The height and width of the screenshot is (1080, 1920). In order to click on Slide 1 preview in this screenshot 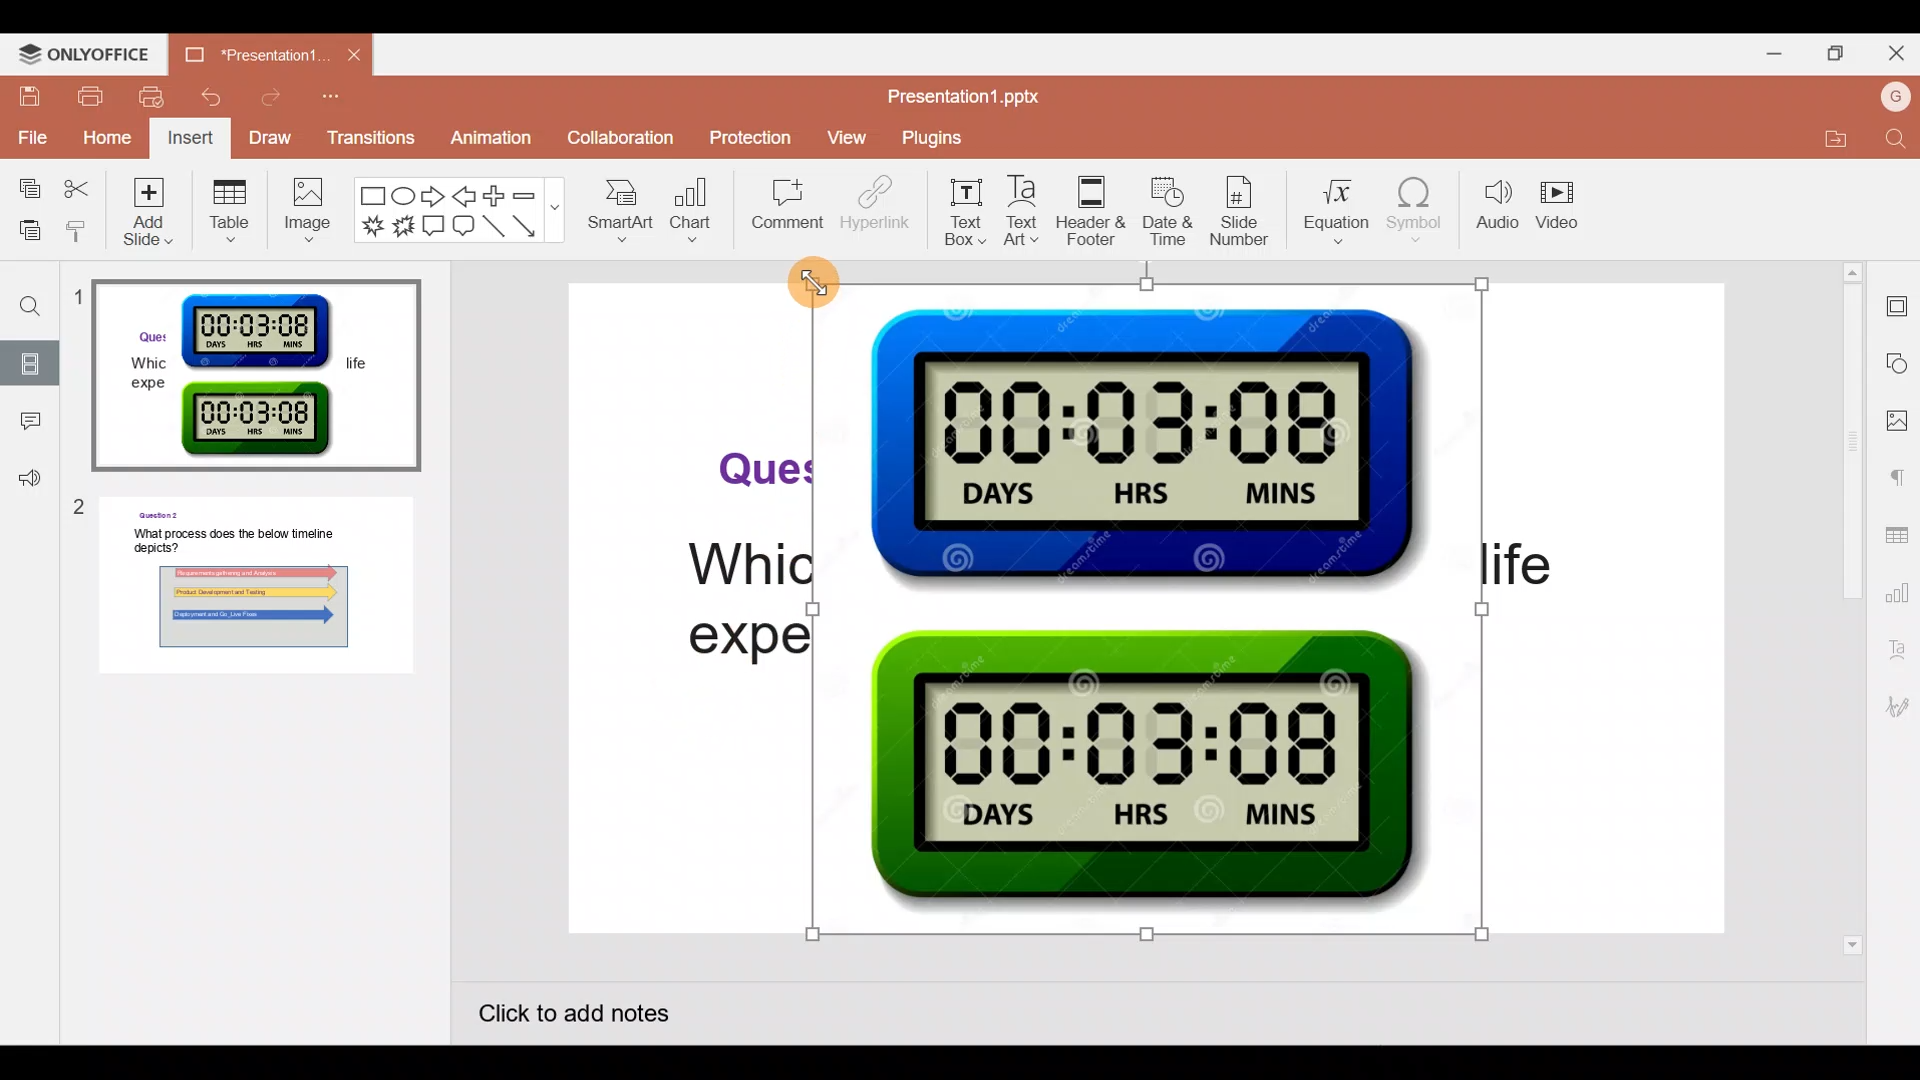, I will do `click(252, 375)`.